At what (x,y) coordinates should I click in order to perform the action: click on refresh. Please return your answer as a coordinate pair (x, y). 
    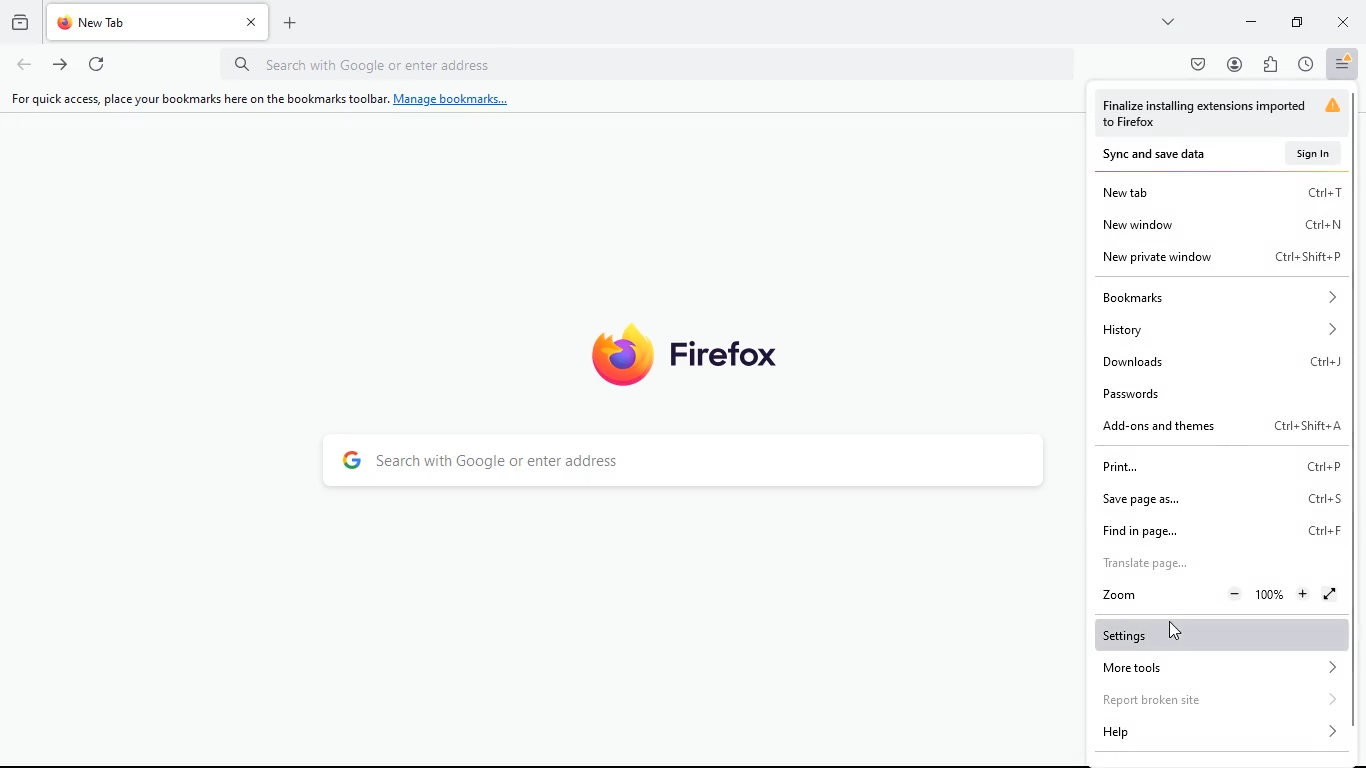
    Looking at the image, I should click on (97, 63).